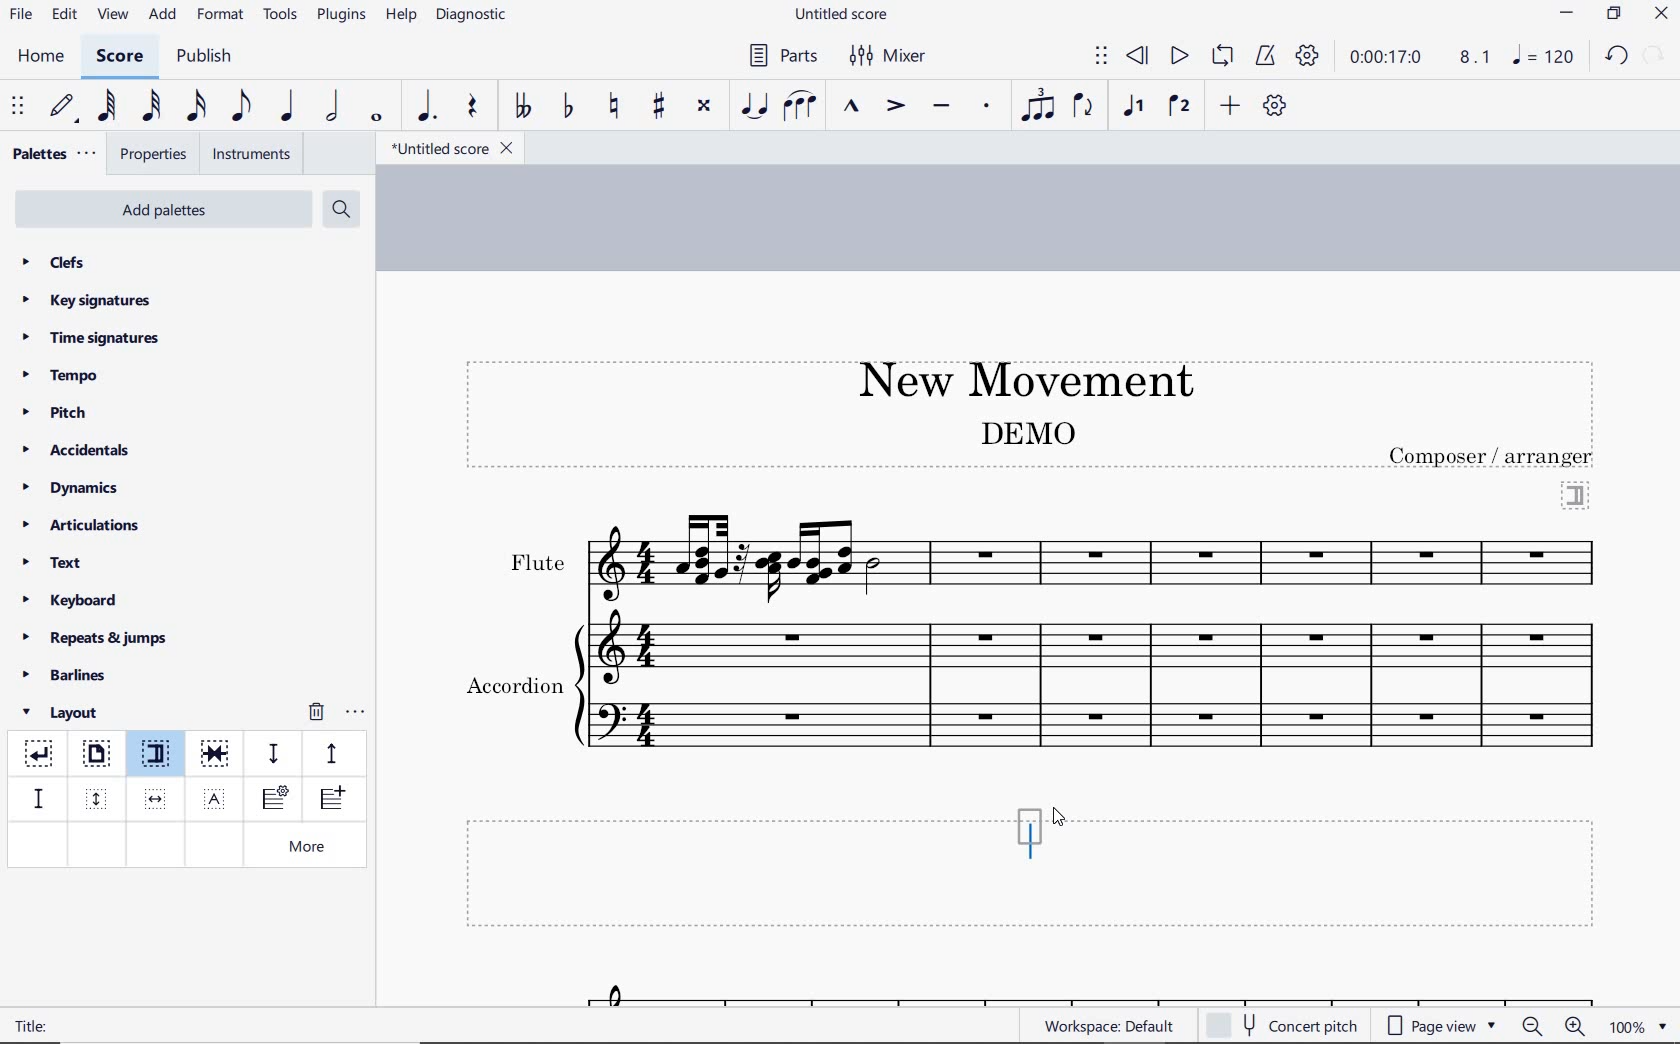 The width and height of the screenshot is (1680, 1044). Describe the element at coordinates (1386, 57) in the screenshot. I see `playback time` at that location.